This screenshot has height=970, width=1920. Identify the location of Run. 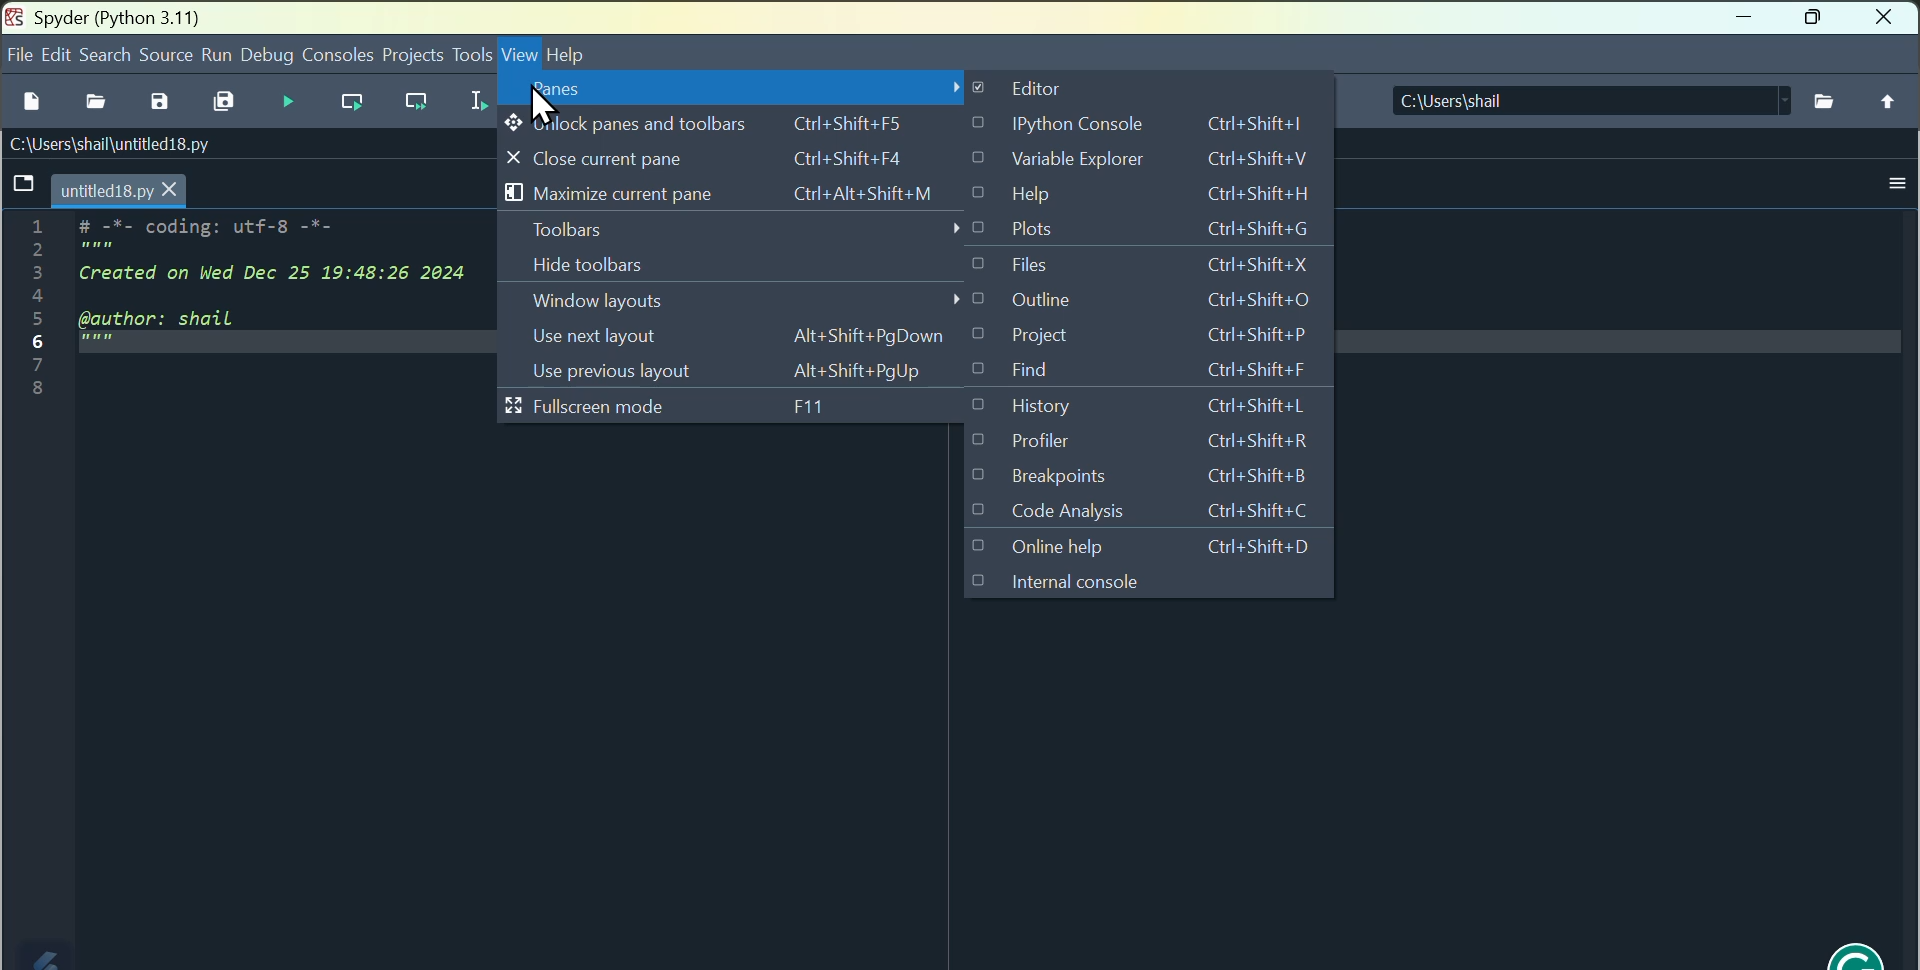
(219, 53).